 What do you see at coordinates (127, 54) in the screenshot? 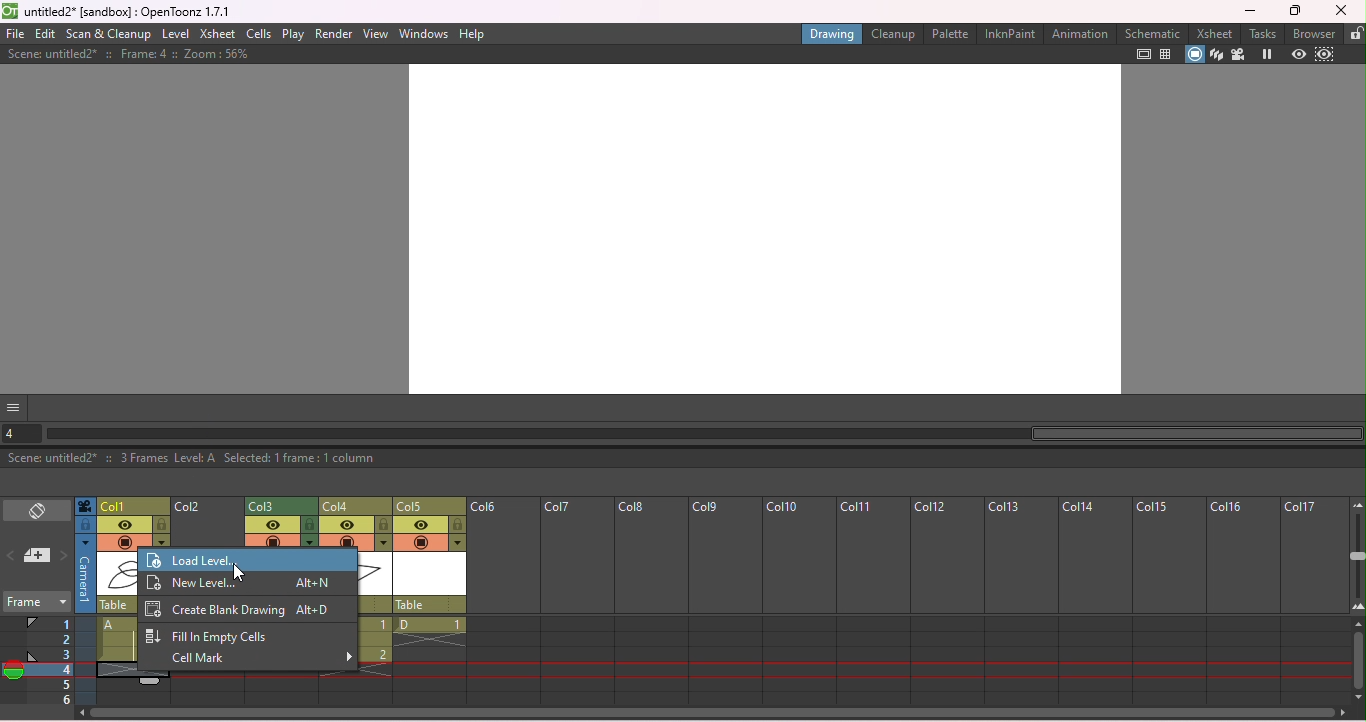
I see `Scene: untitled2* : Frame: 4 :: Zoom: 56%` at bounding box center [127, 54].